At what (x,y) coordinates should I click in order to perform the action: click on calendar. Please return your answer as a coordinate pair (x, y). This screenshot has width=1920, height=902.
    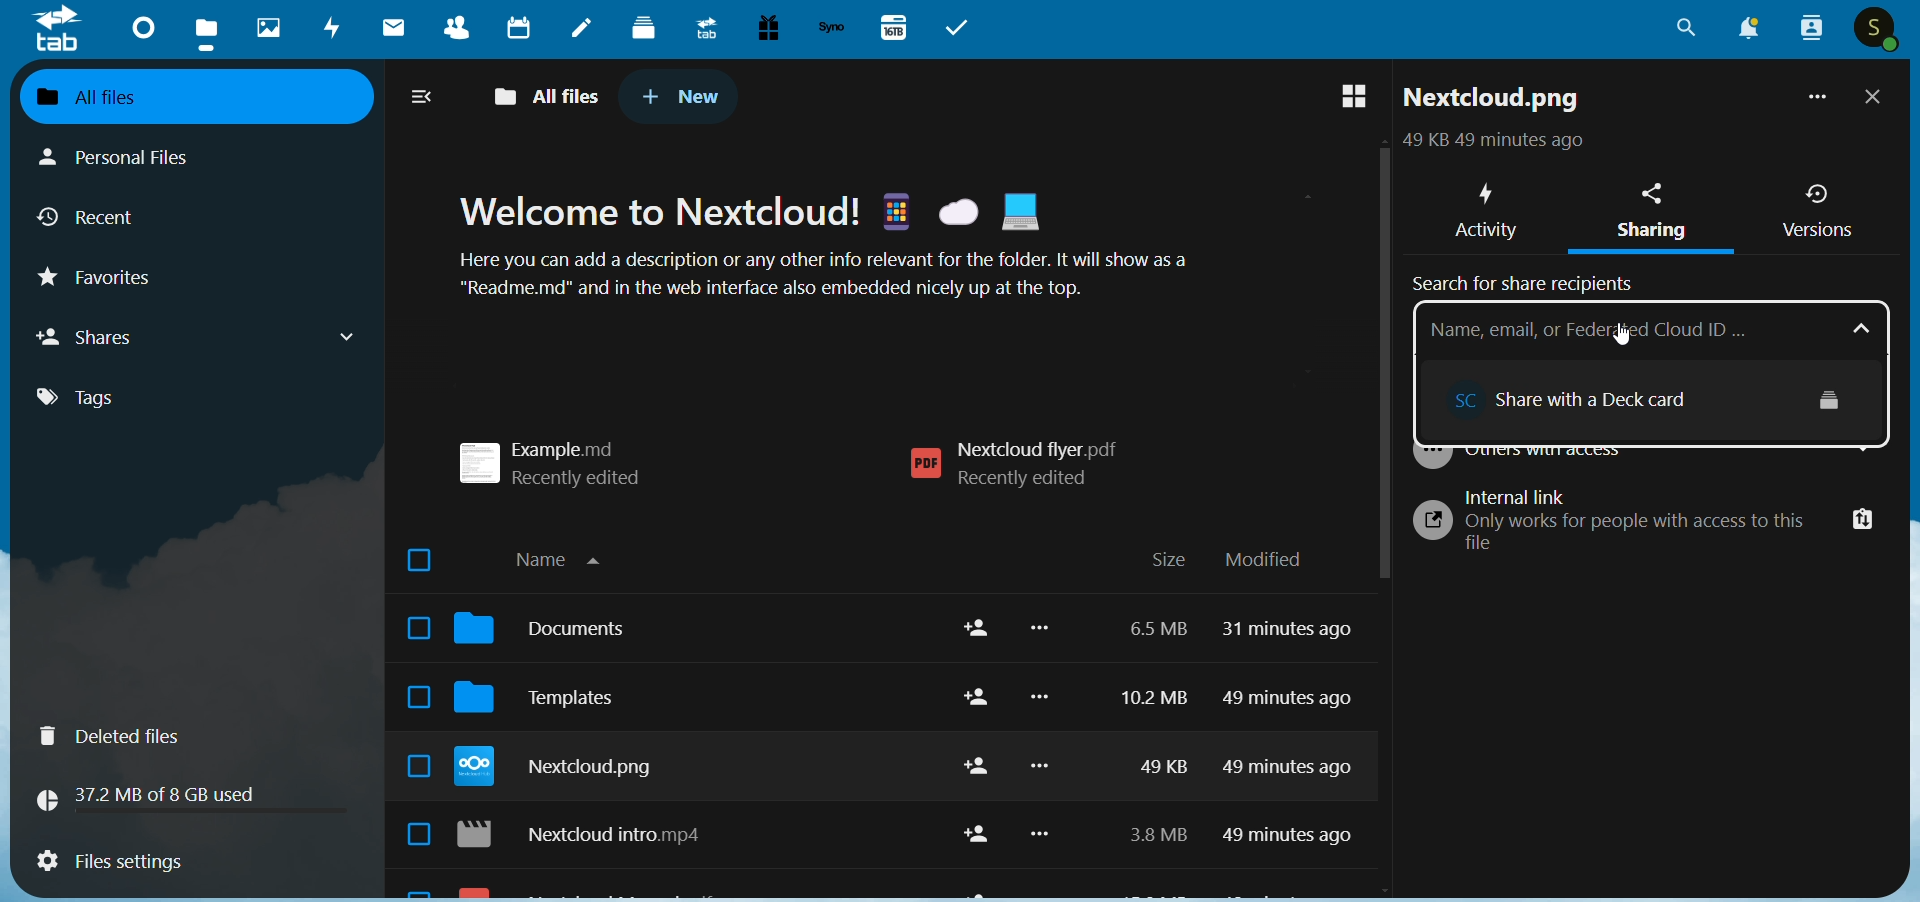
    Looking at the image, I should click on (516, 26).